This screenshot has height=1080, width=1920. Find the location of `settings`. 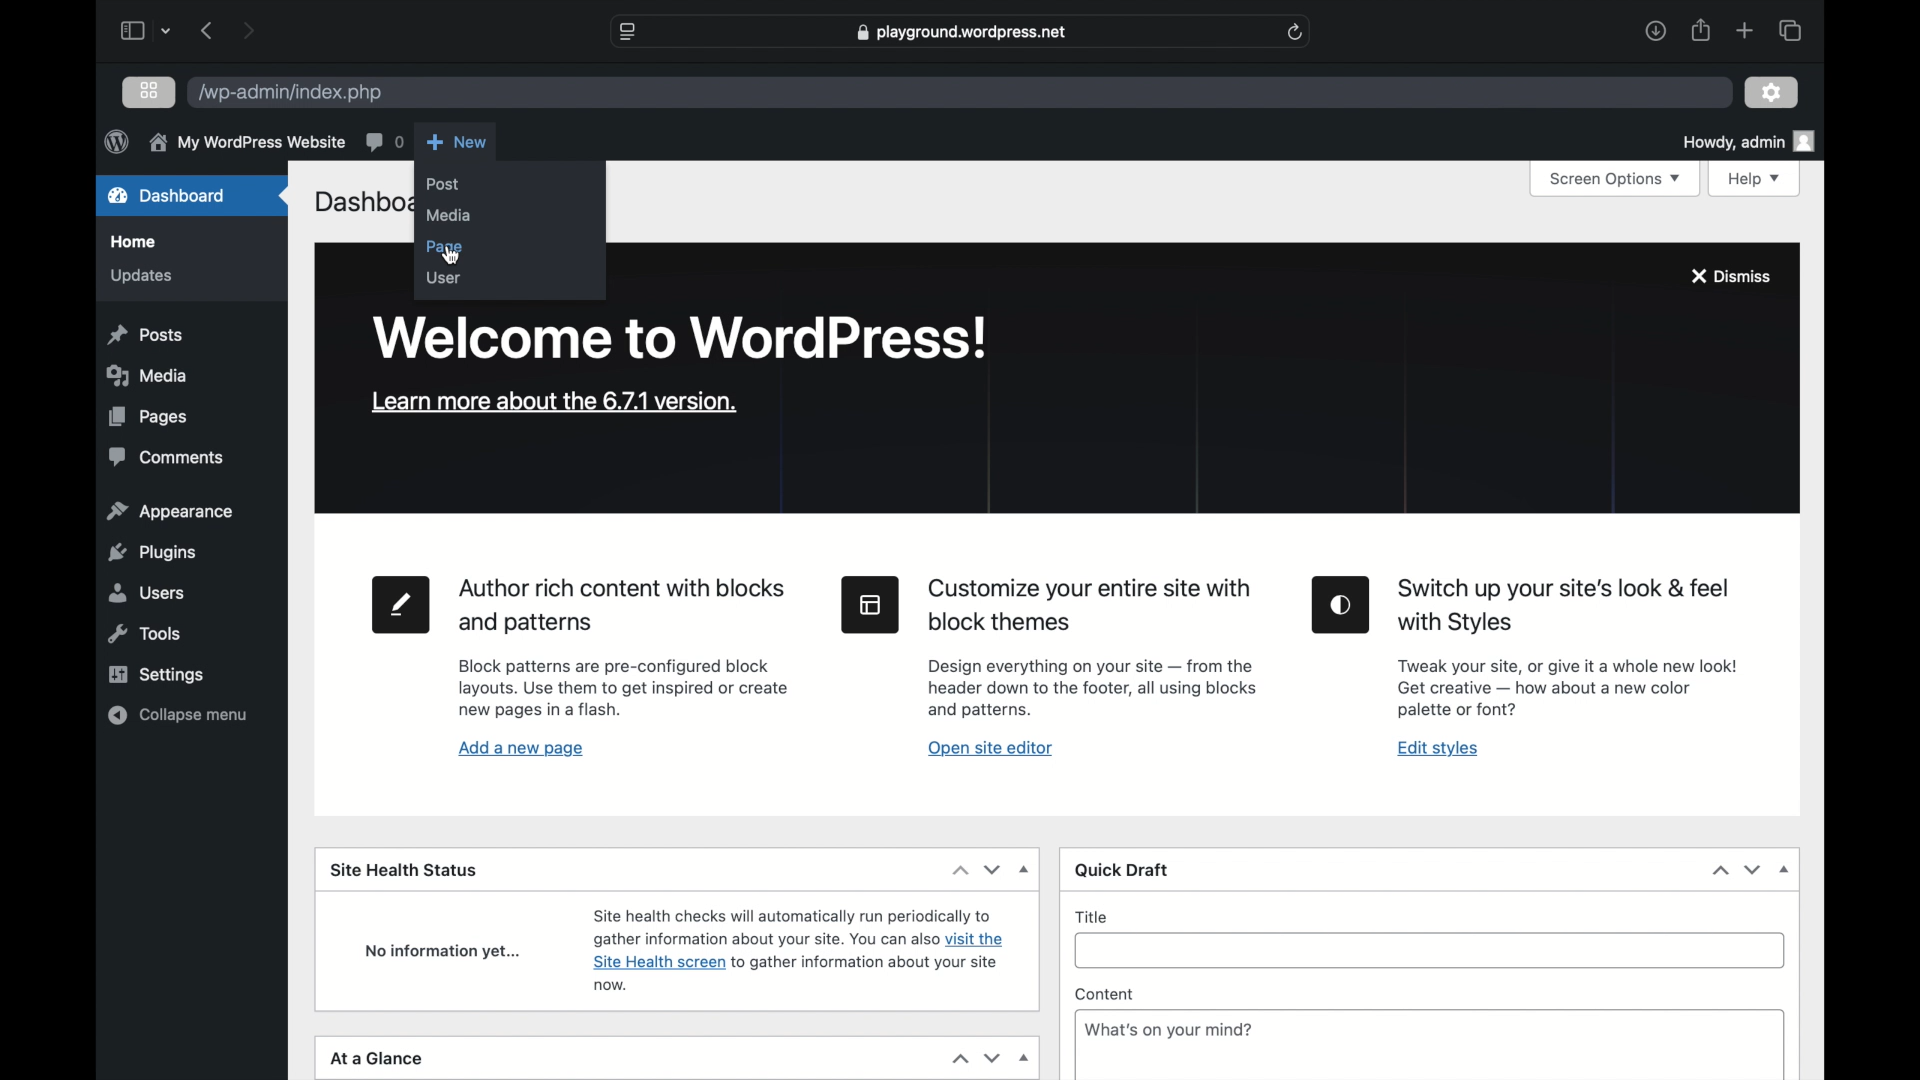

settings is located at coordinates (1771, 92).